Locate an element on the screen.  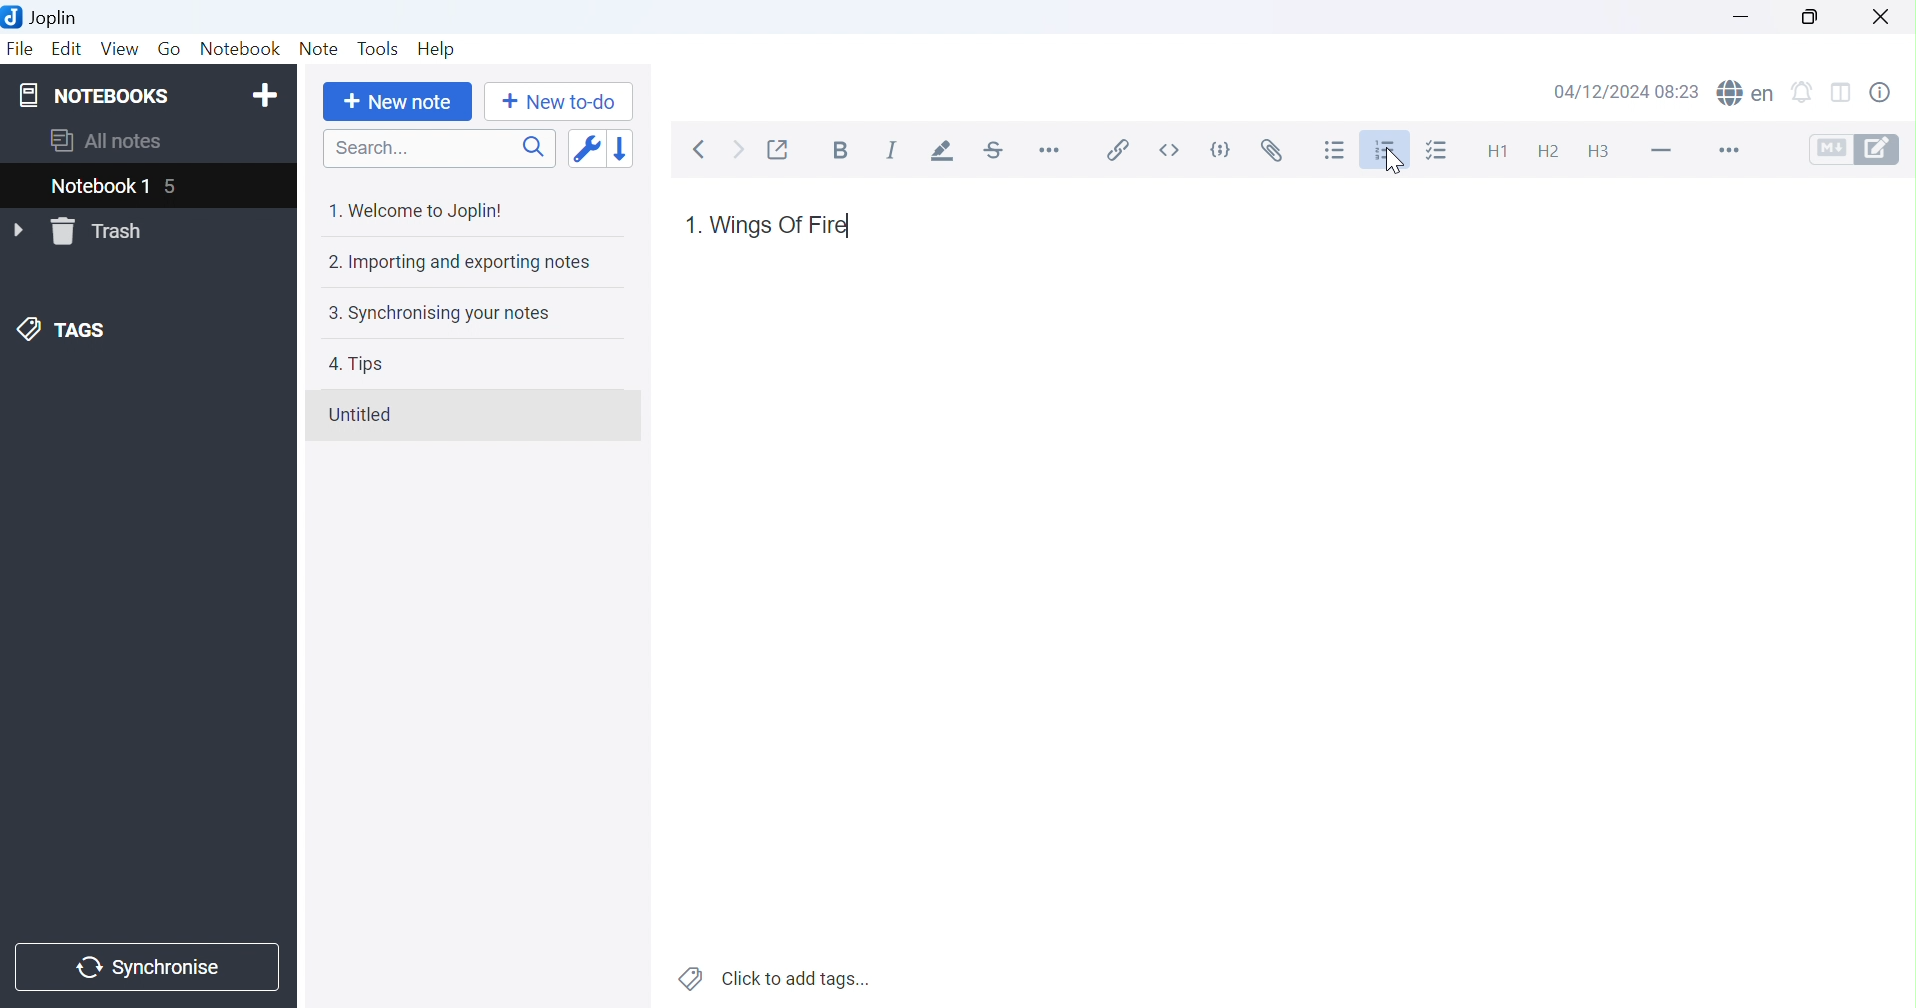
Notebook is located at coordinates (240, 47).